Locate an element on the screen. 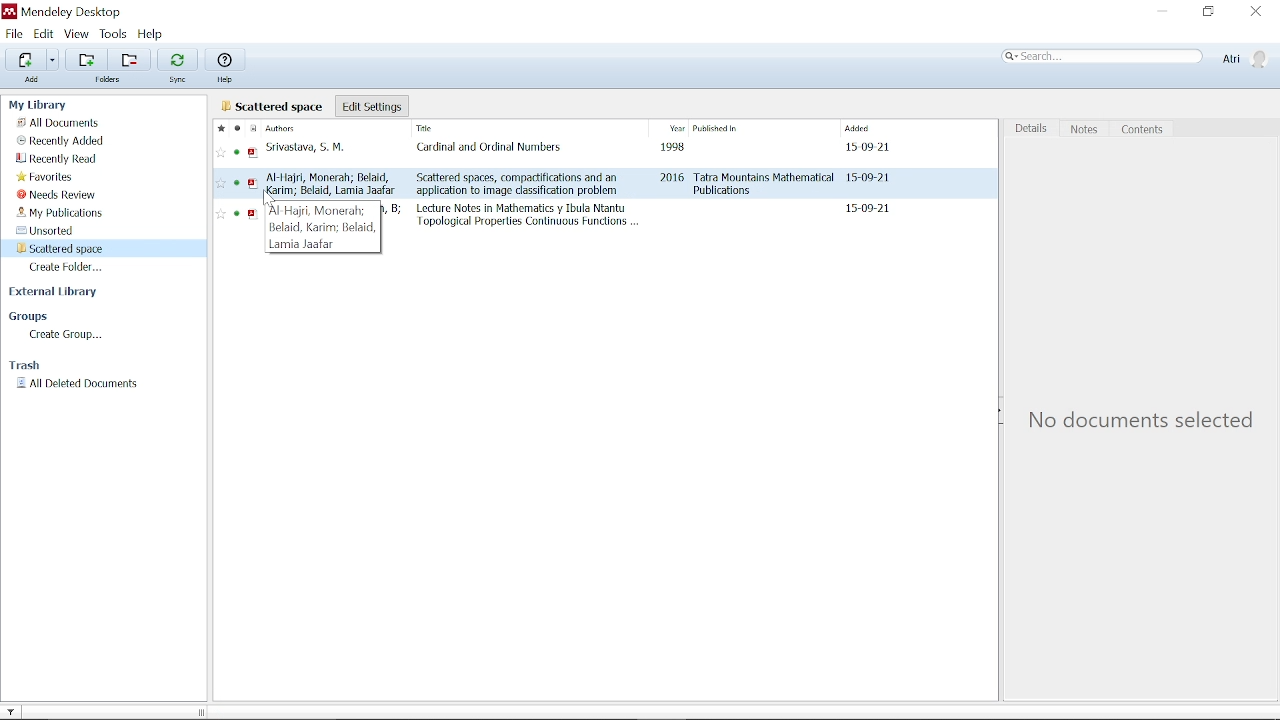 The height and width of the screenshot is (720, 1280). help is located at coordinates (227, 80).